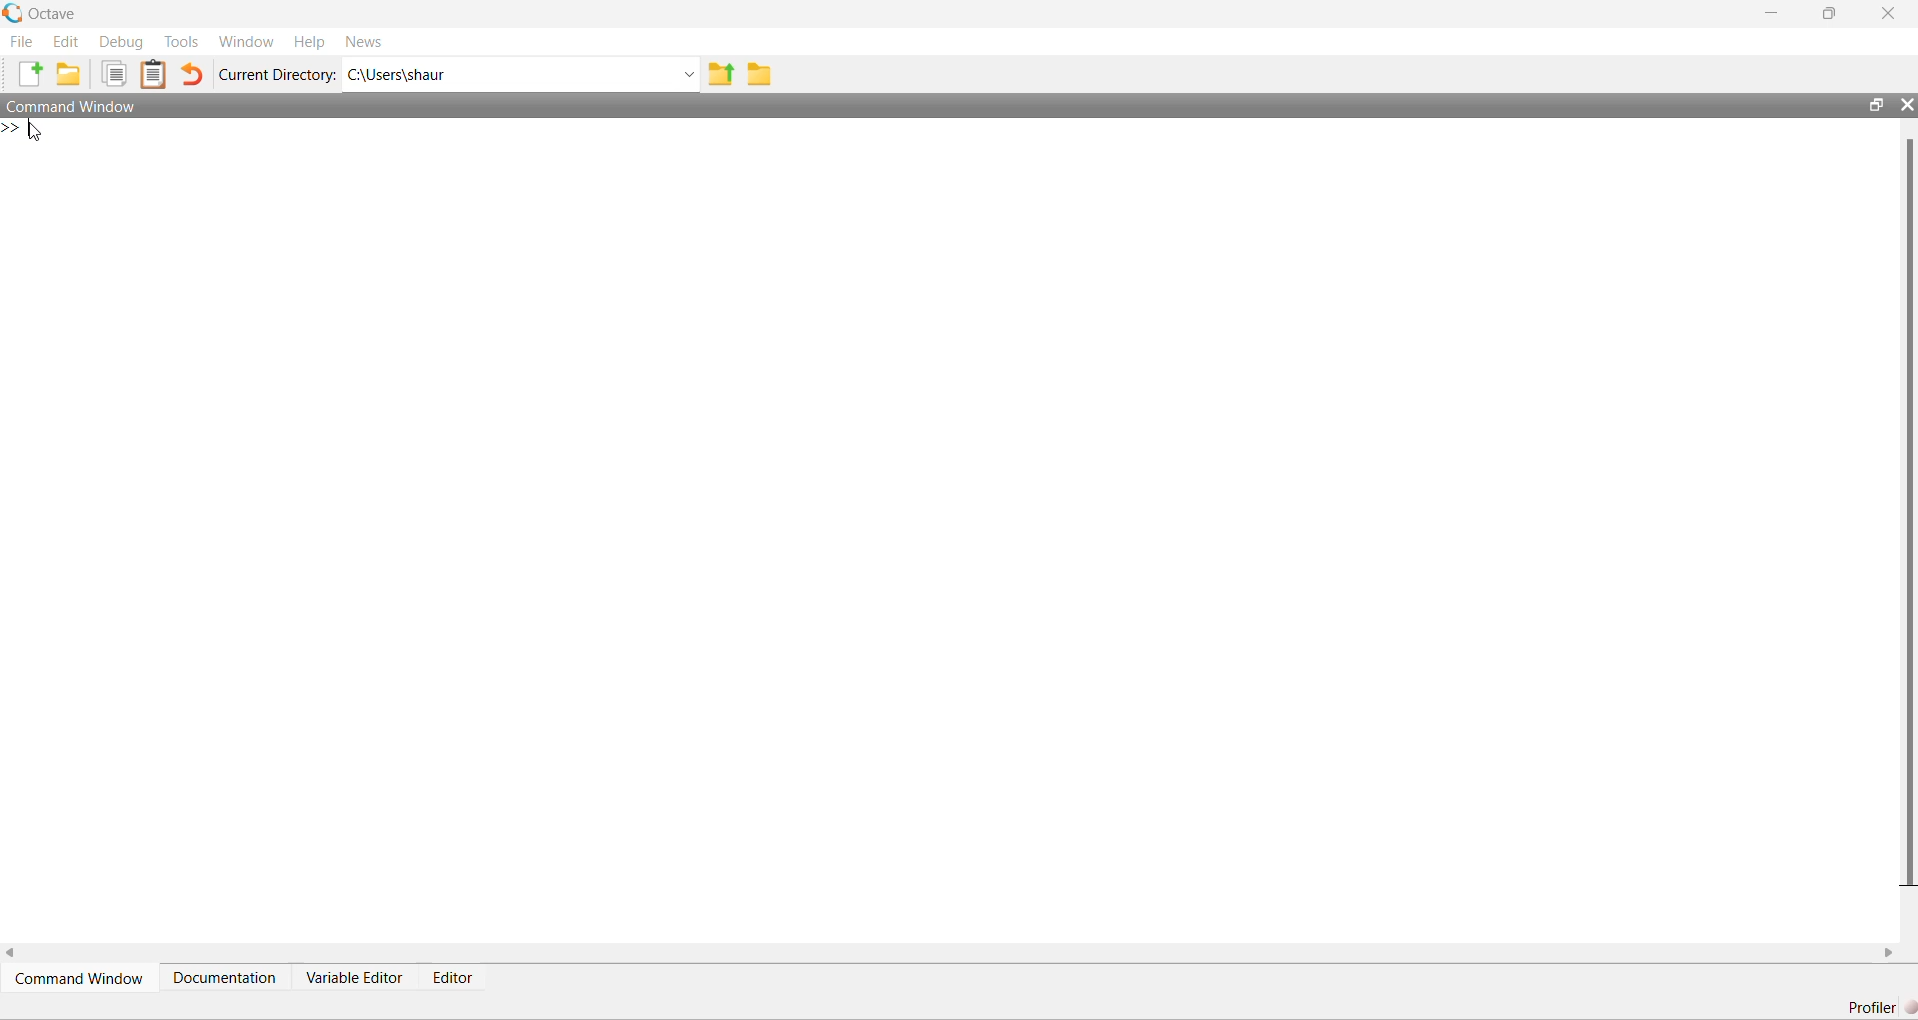 Image resolution: width=1918 pixels, height=1020 pixels. Describe the element at coordinates (80, 978) in the screenshot. I see `‘Command Window` at that location.